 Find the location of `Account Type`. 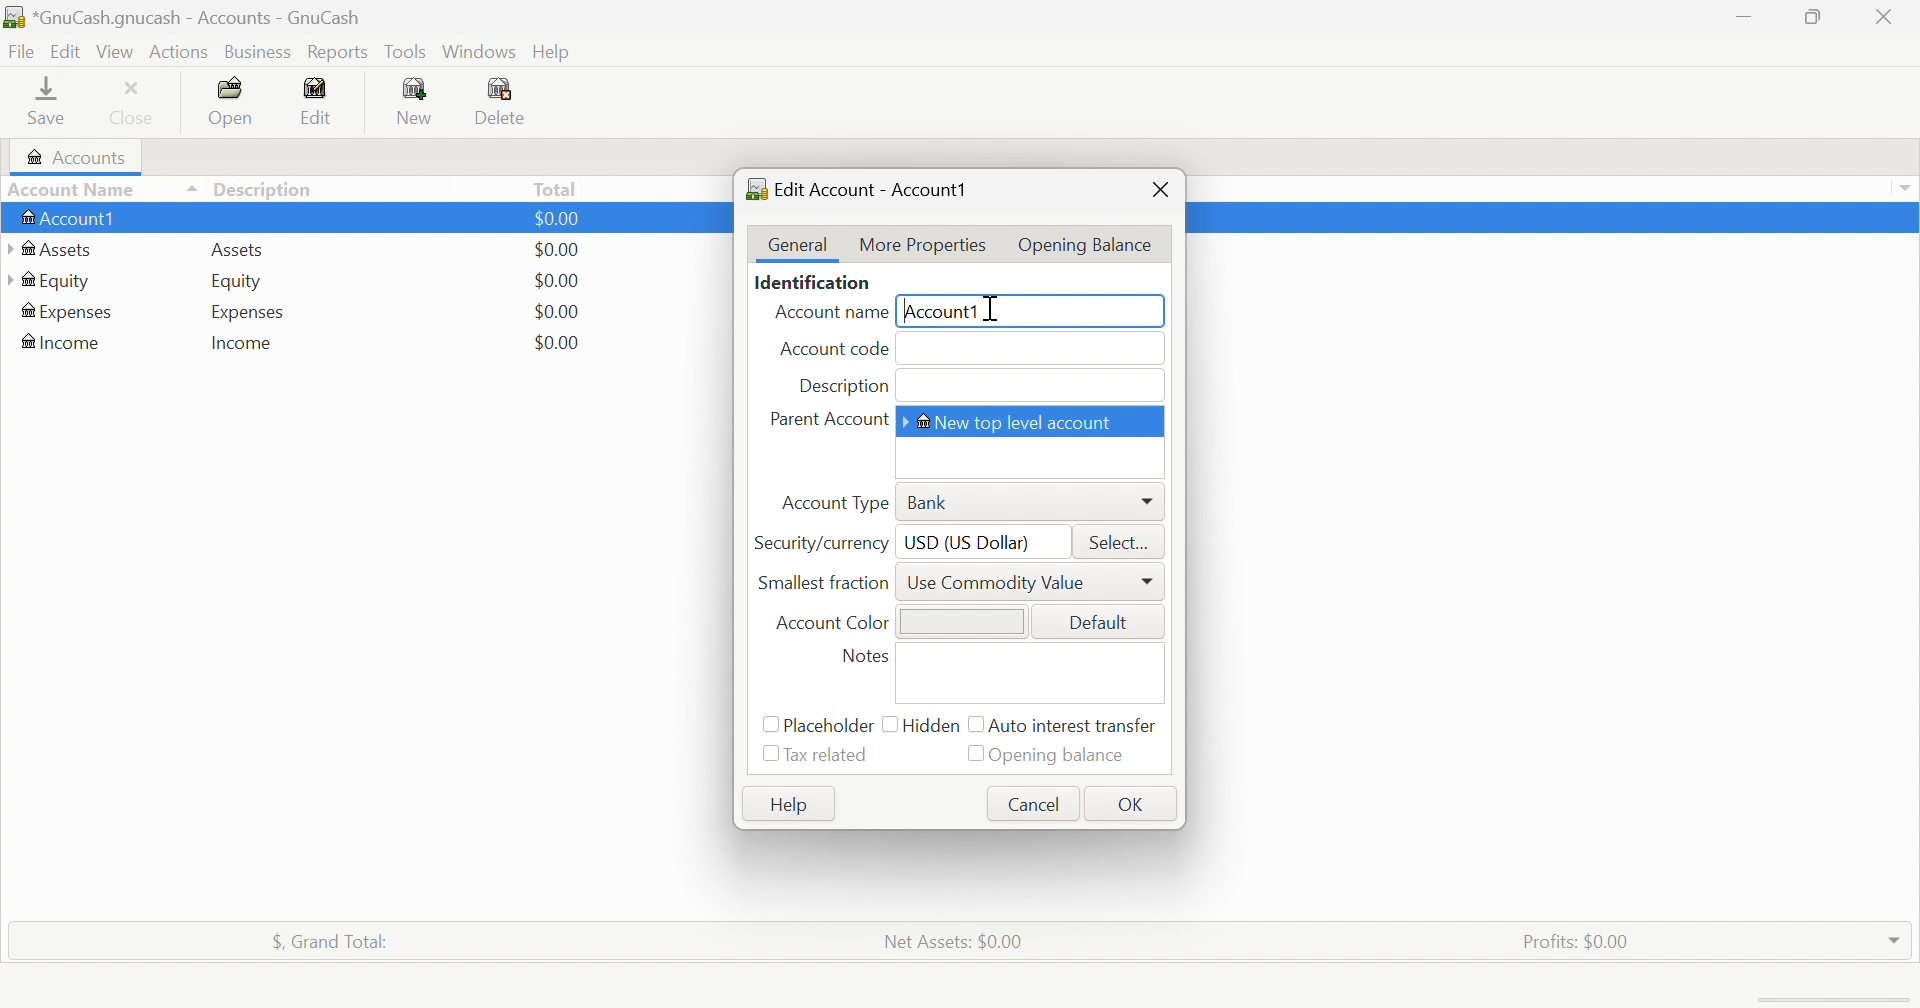

Account Type is located at coordinates (836, 502).